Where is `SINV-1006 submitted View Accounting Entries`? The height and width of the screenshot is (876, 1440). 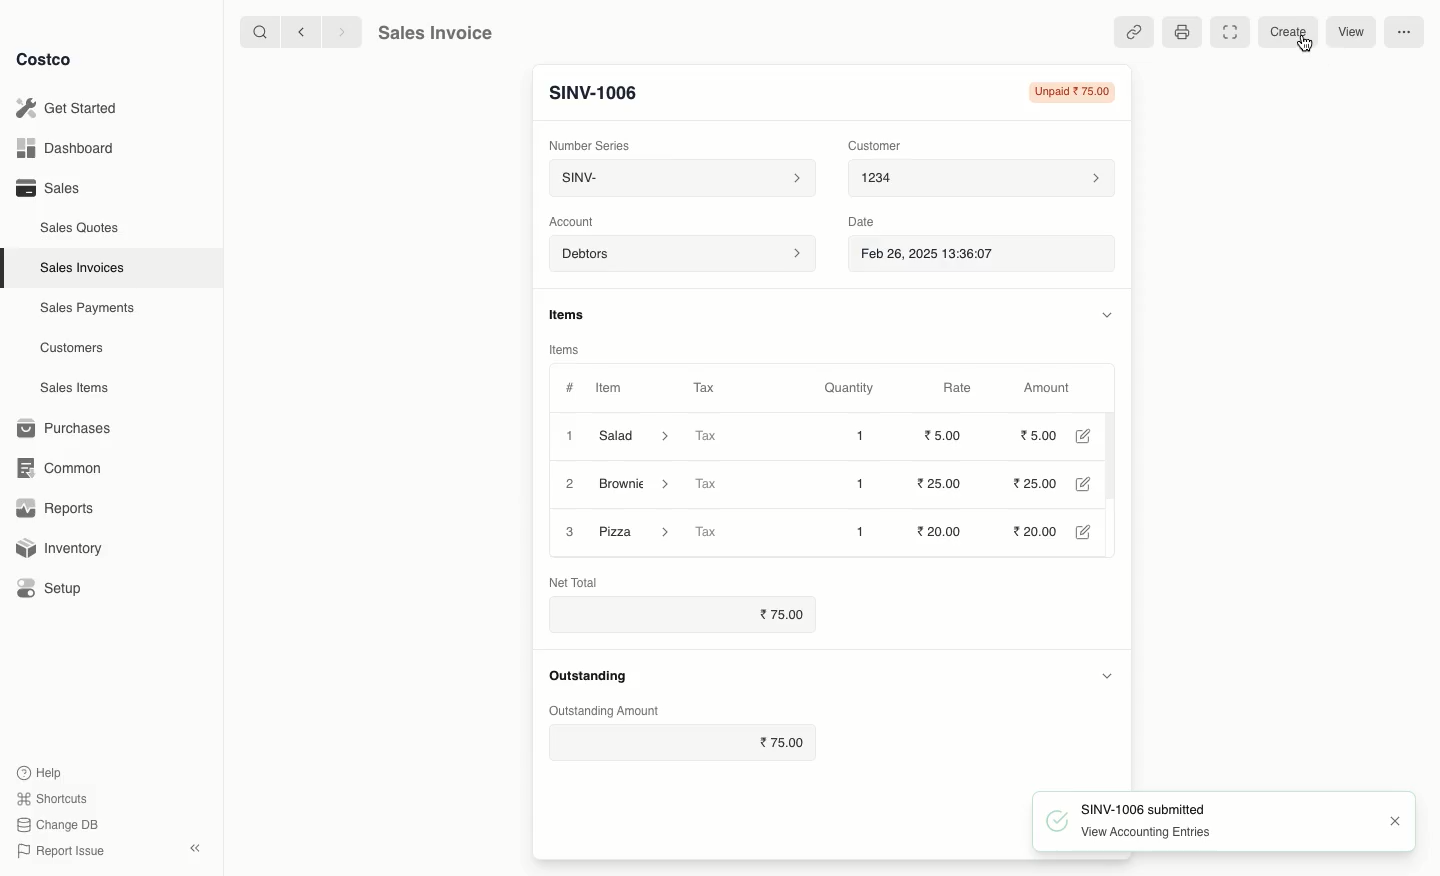
SINV-1006 submitted View Accounting Entries is located at coordinates (1133, 822).